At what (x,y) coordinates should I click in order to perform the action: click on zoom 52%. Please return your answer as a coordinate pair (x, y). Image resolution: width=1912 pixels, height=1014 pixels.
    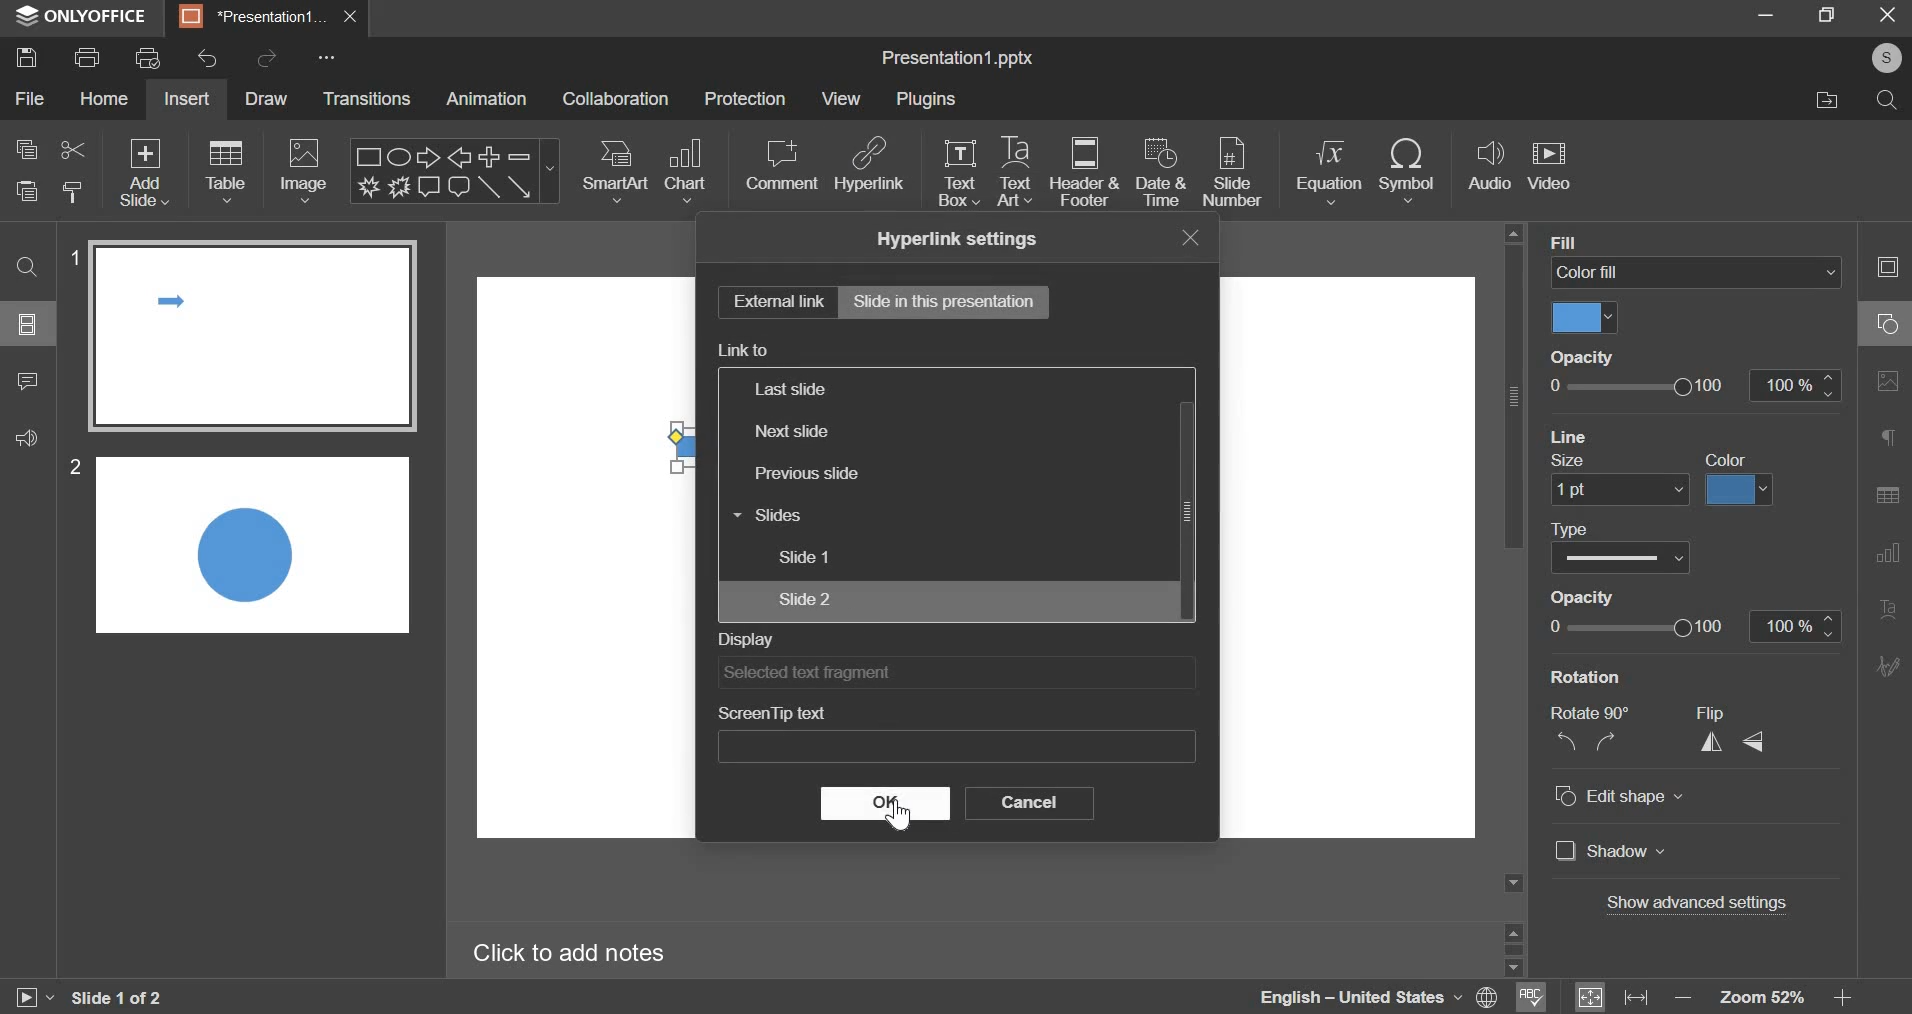
    Looking at the image, I should click on (1760, 997).